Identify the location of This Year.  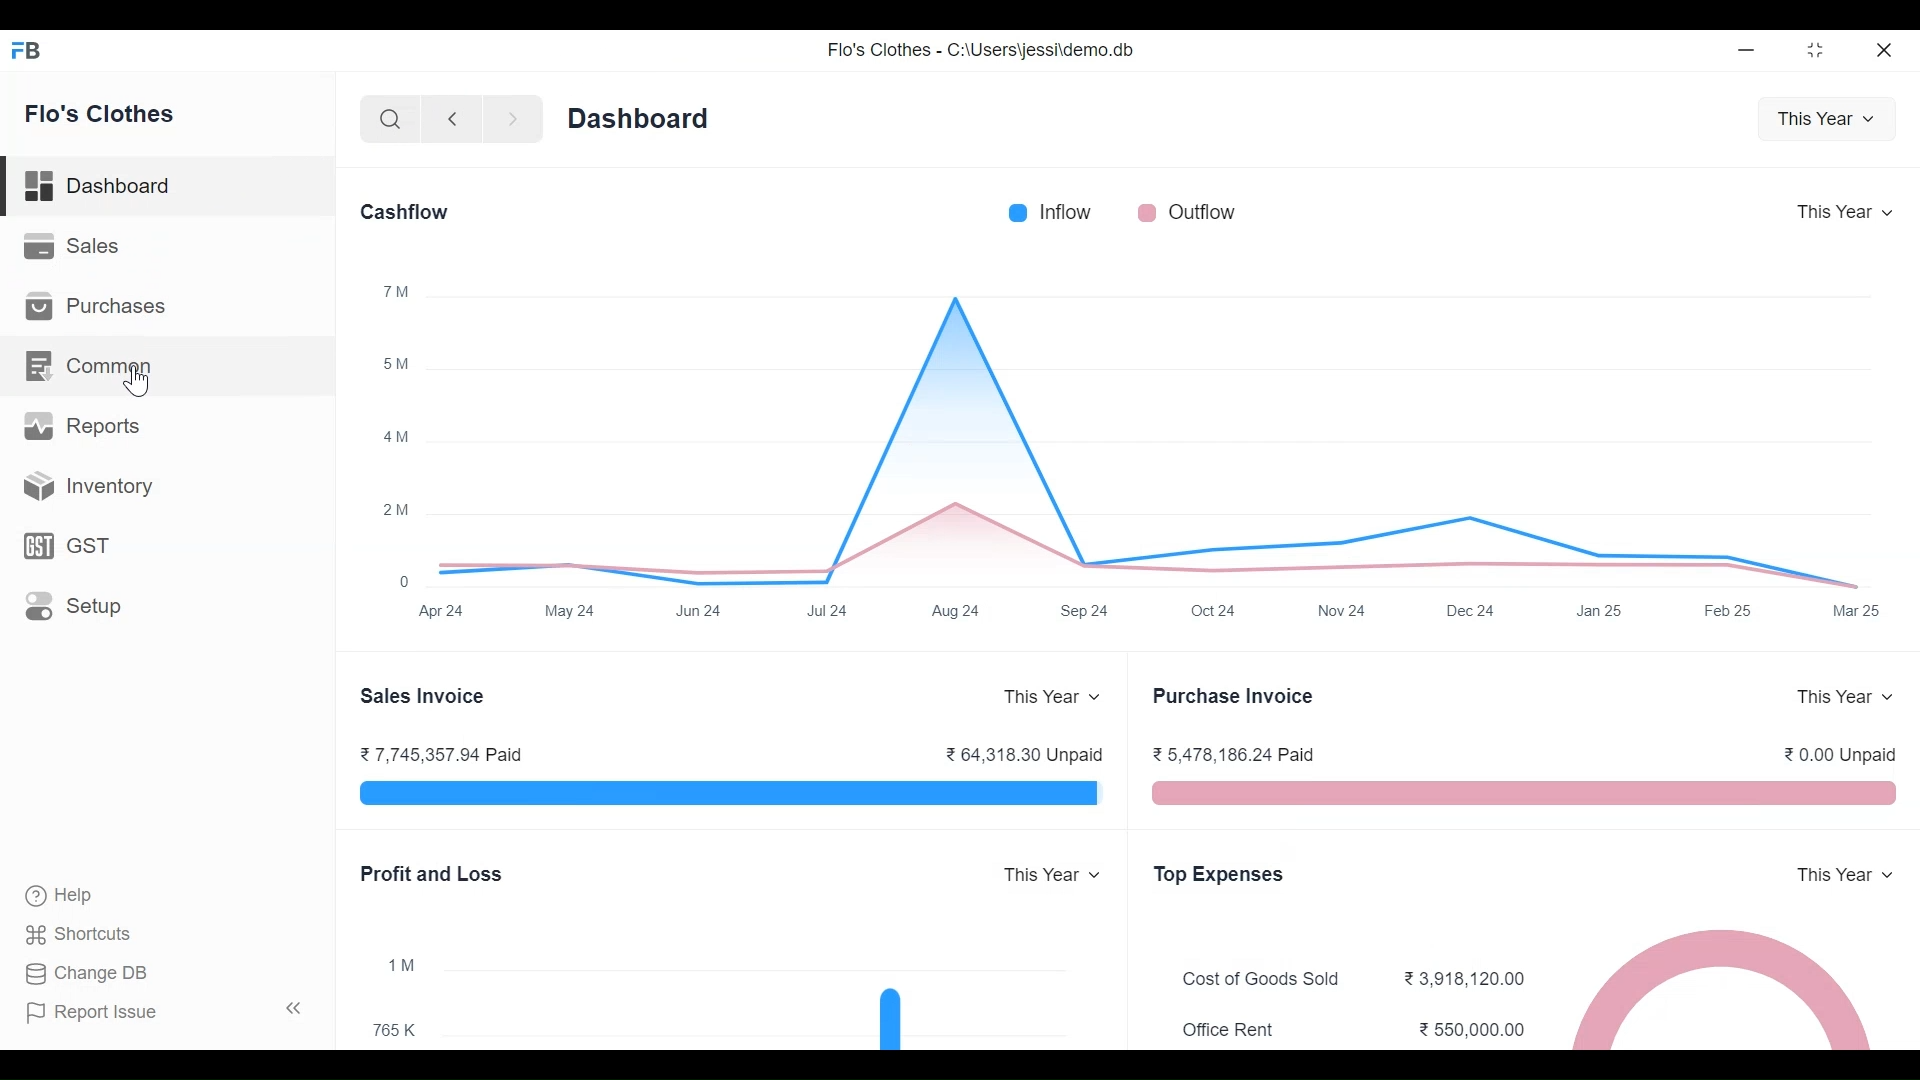
(1051, 697).